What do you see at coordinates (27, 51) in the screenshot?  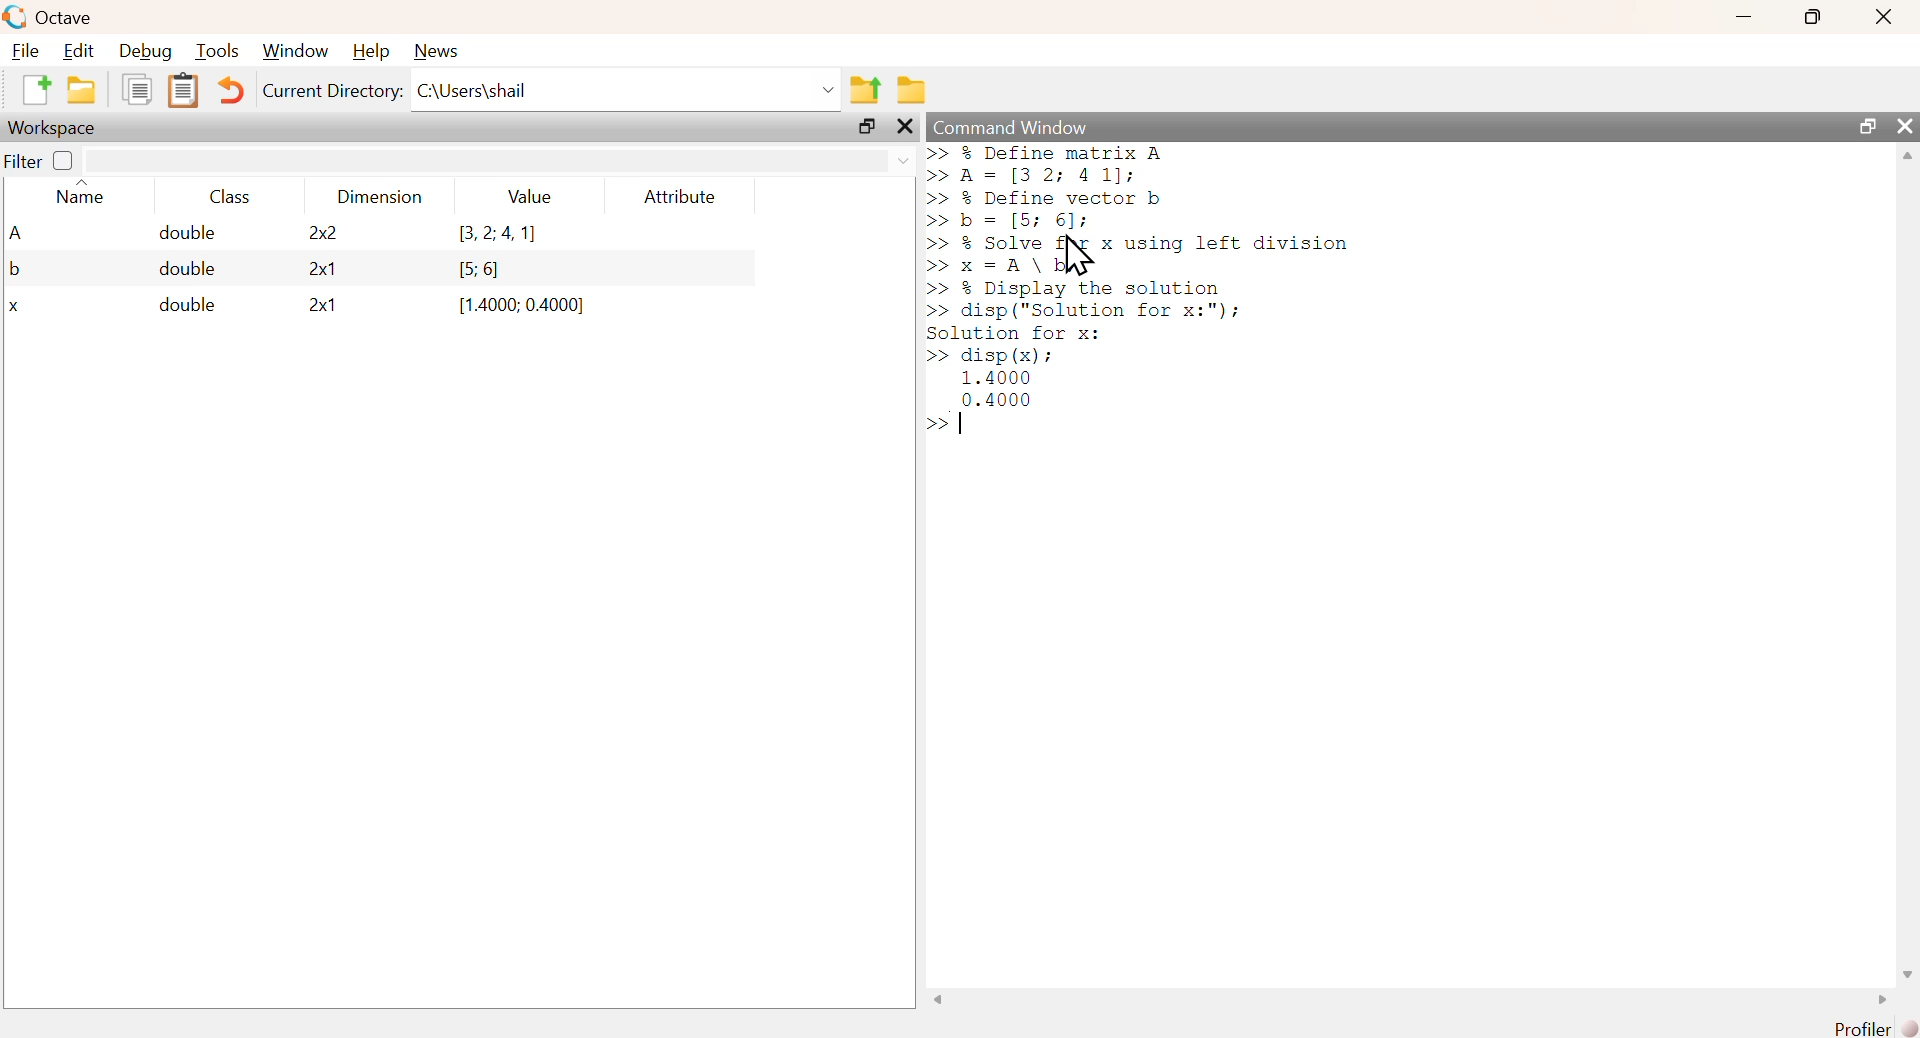 I see `file` at bounding box center [27, 51].